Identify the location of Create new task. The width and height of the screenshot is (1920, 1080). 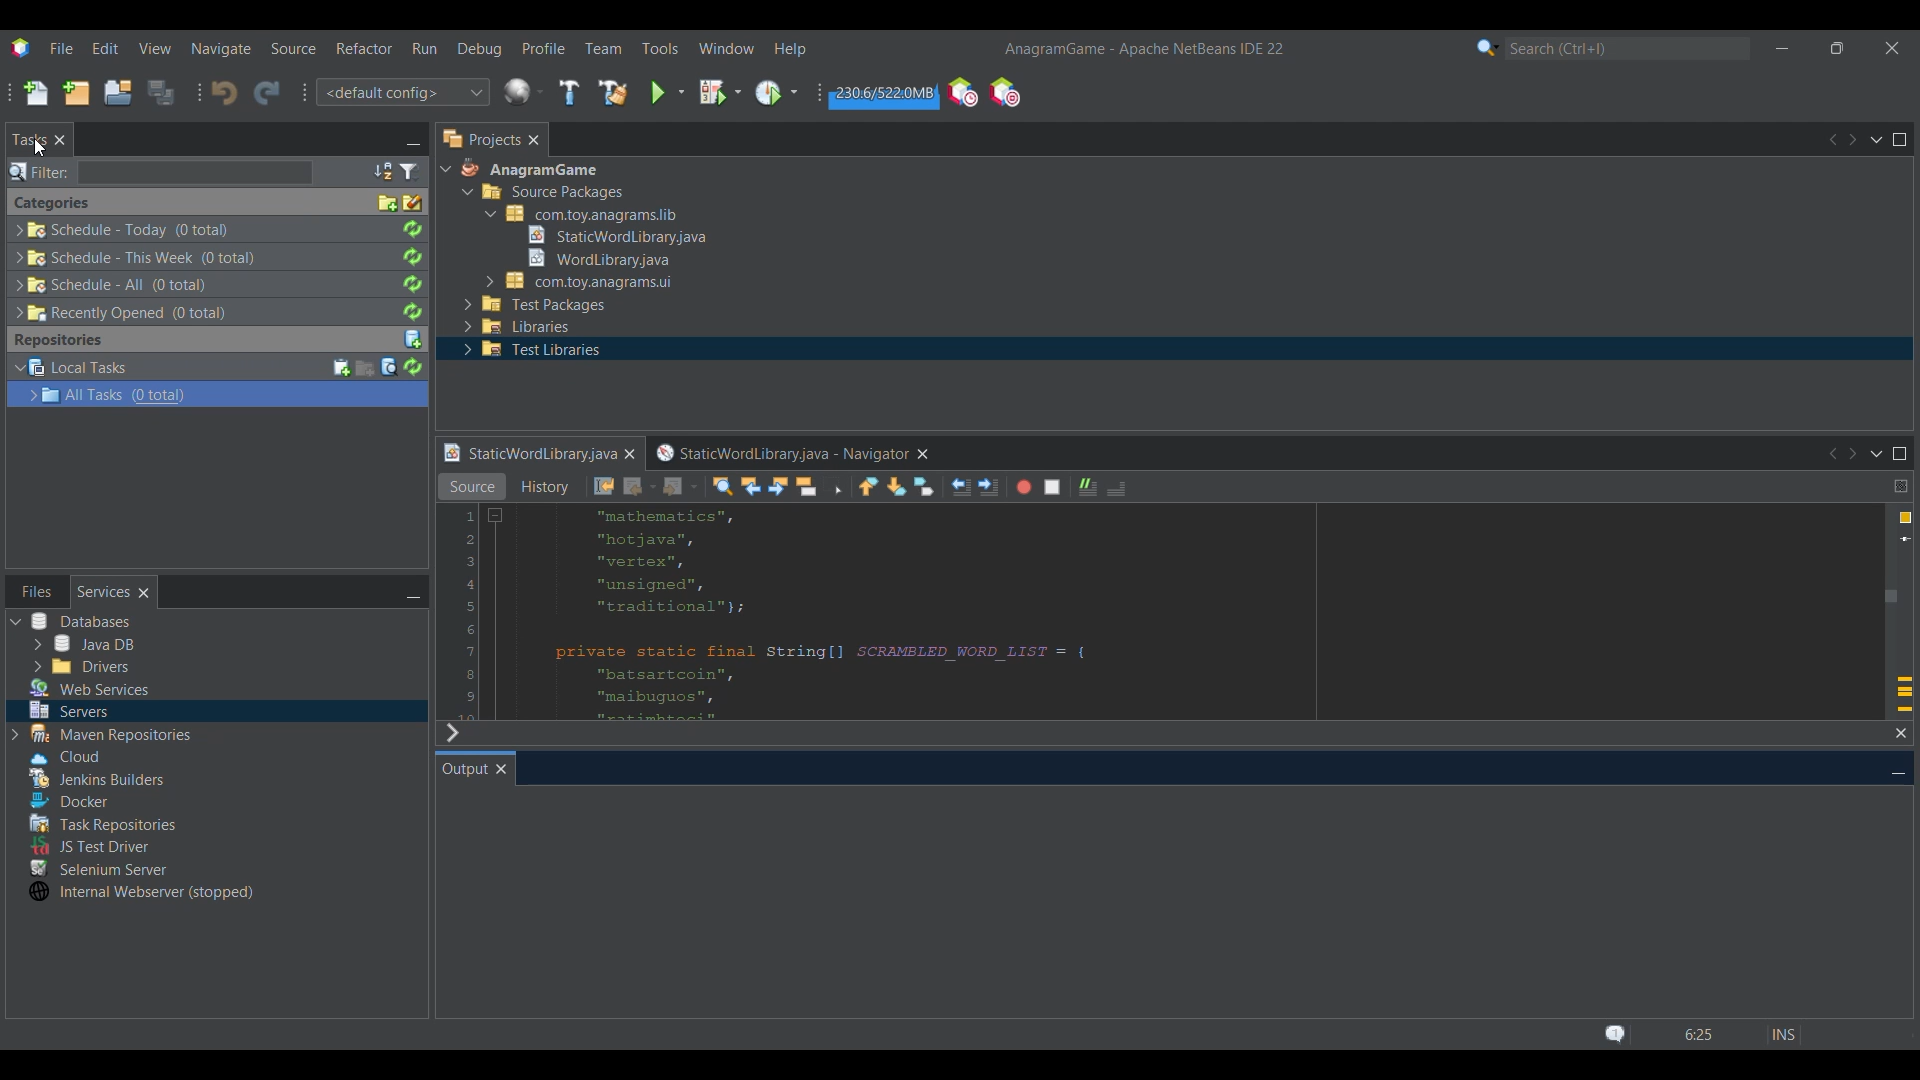
(342, 368).